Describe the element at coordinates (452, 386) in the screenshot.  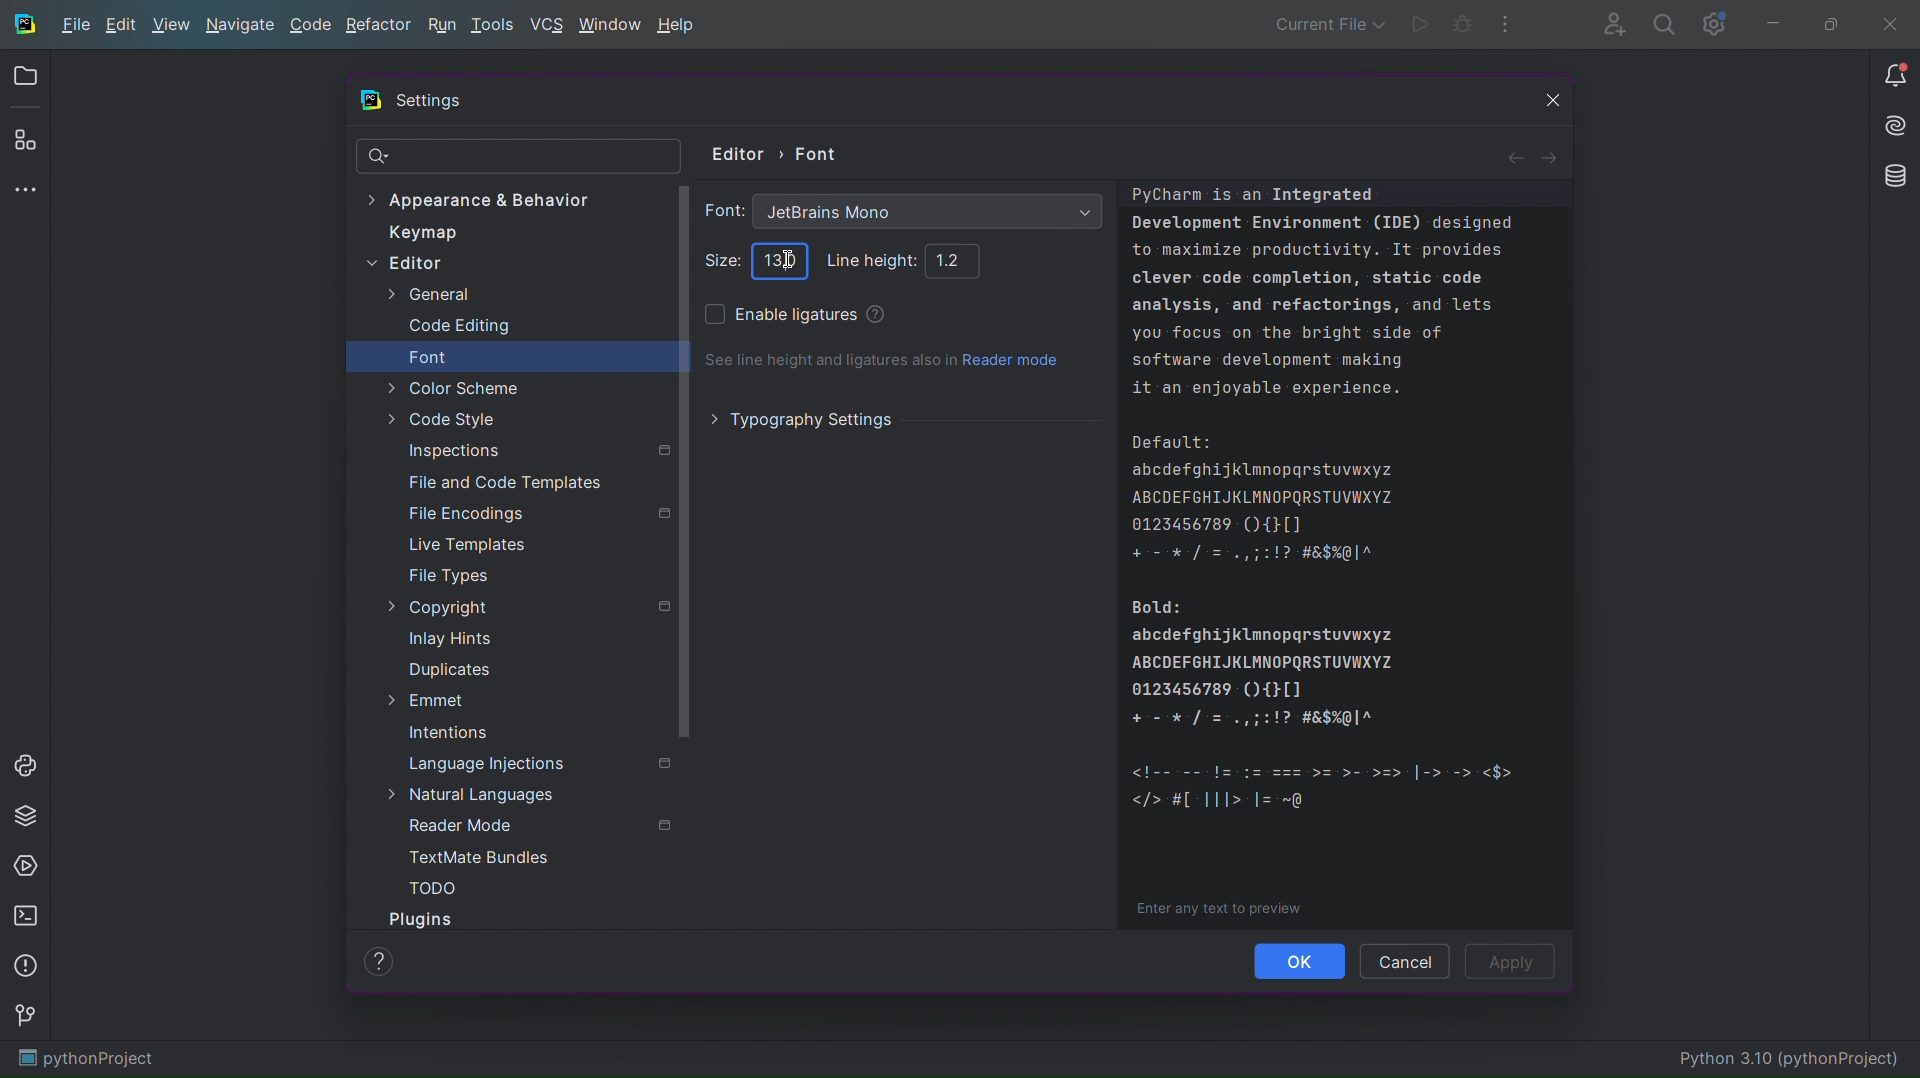
I see `Color Scheme` at that location.